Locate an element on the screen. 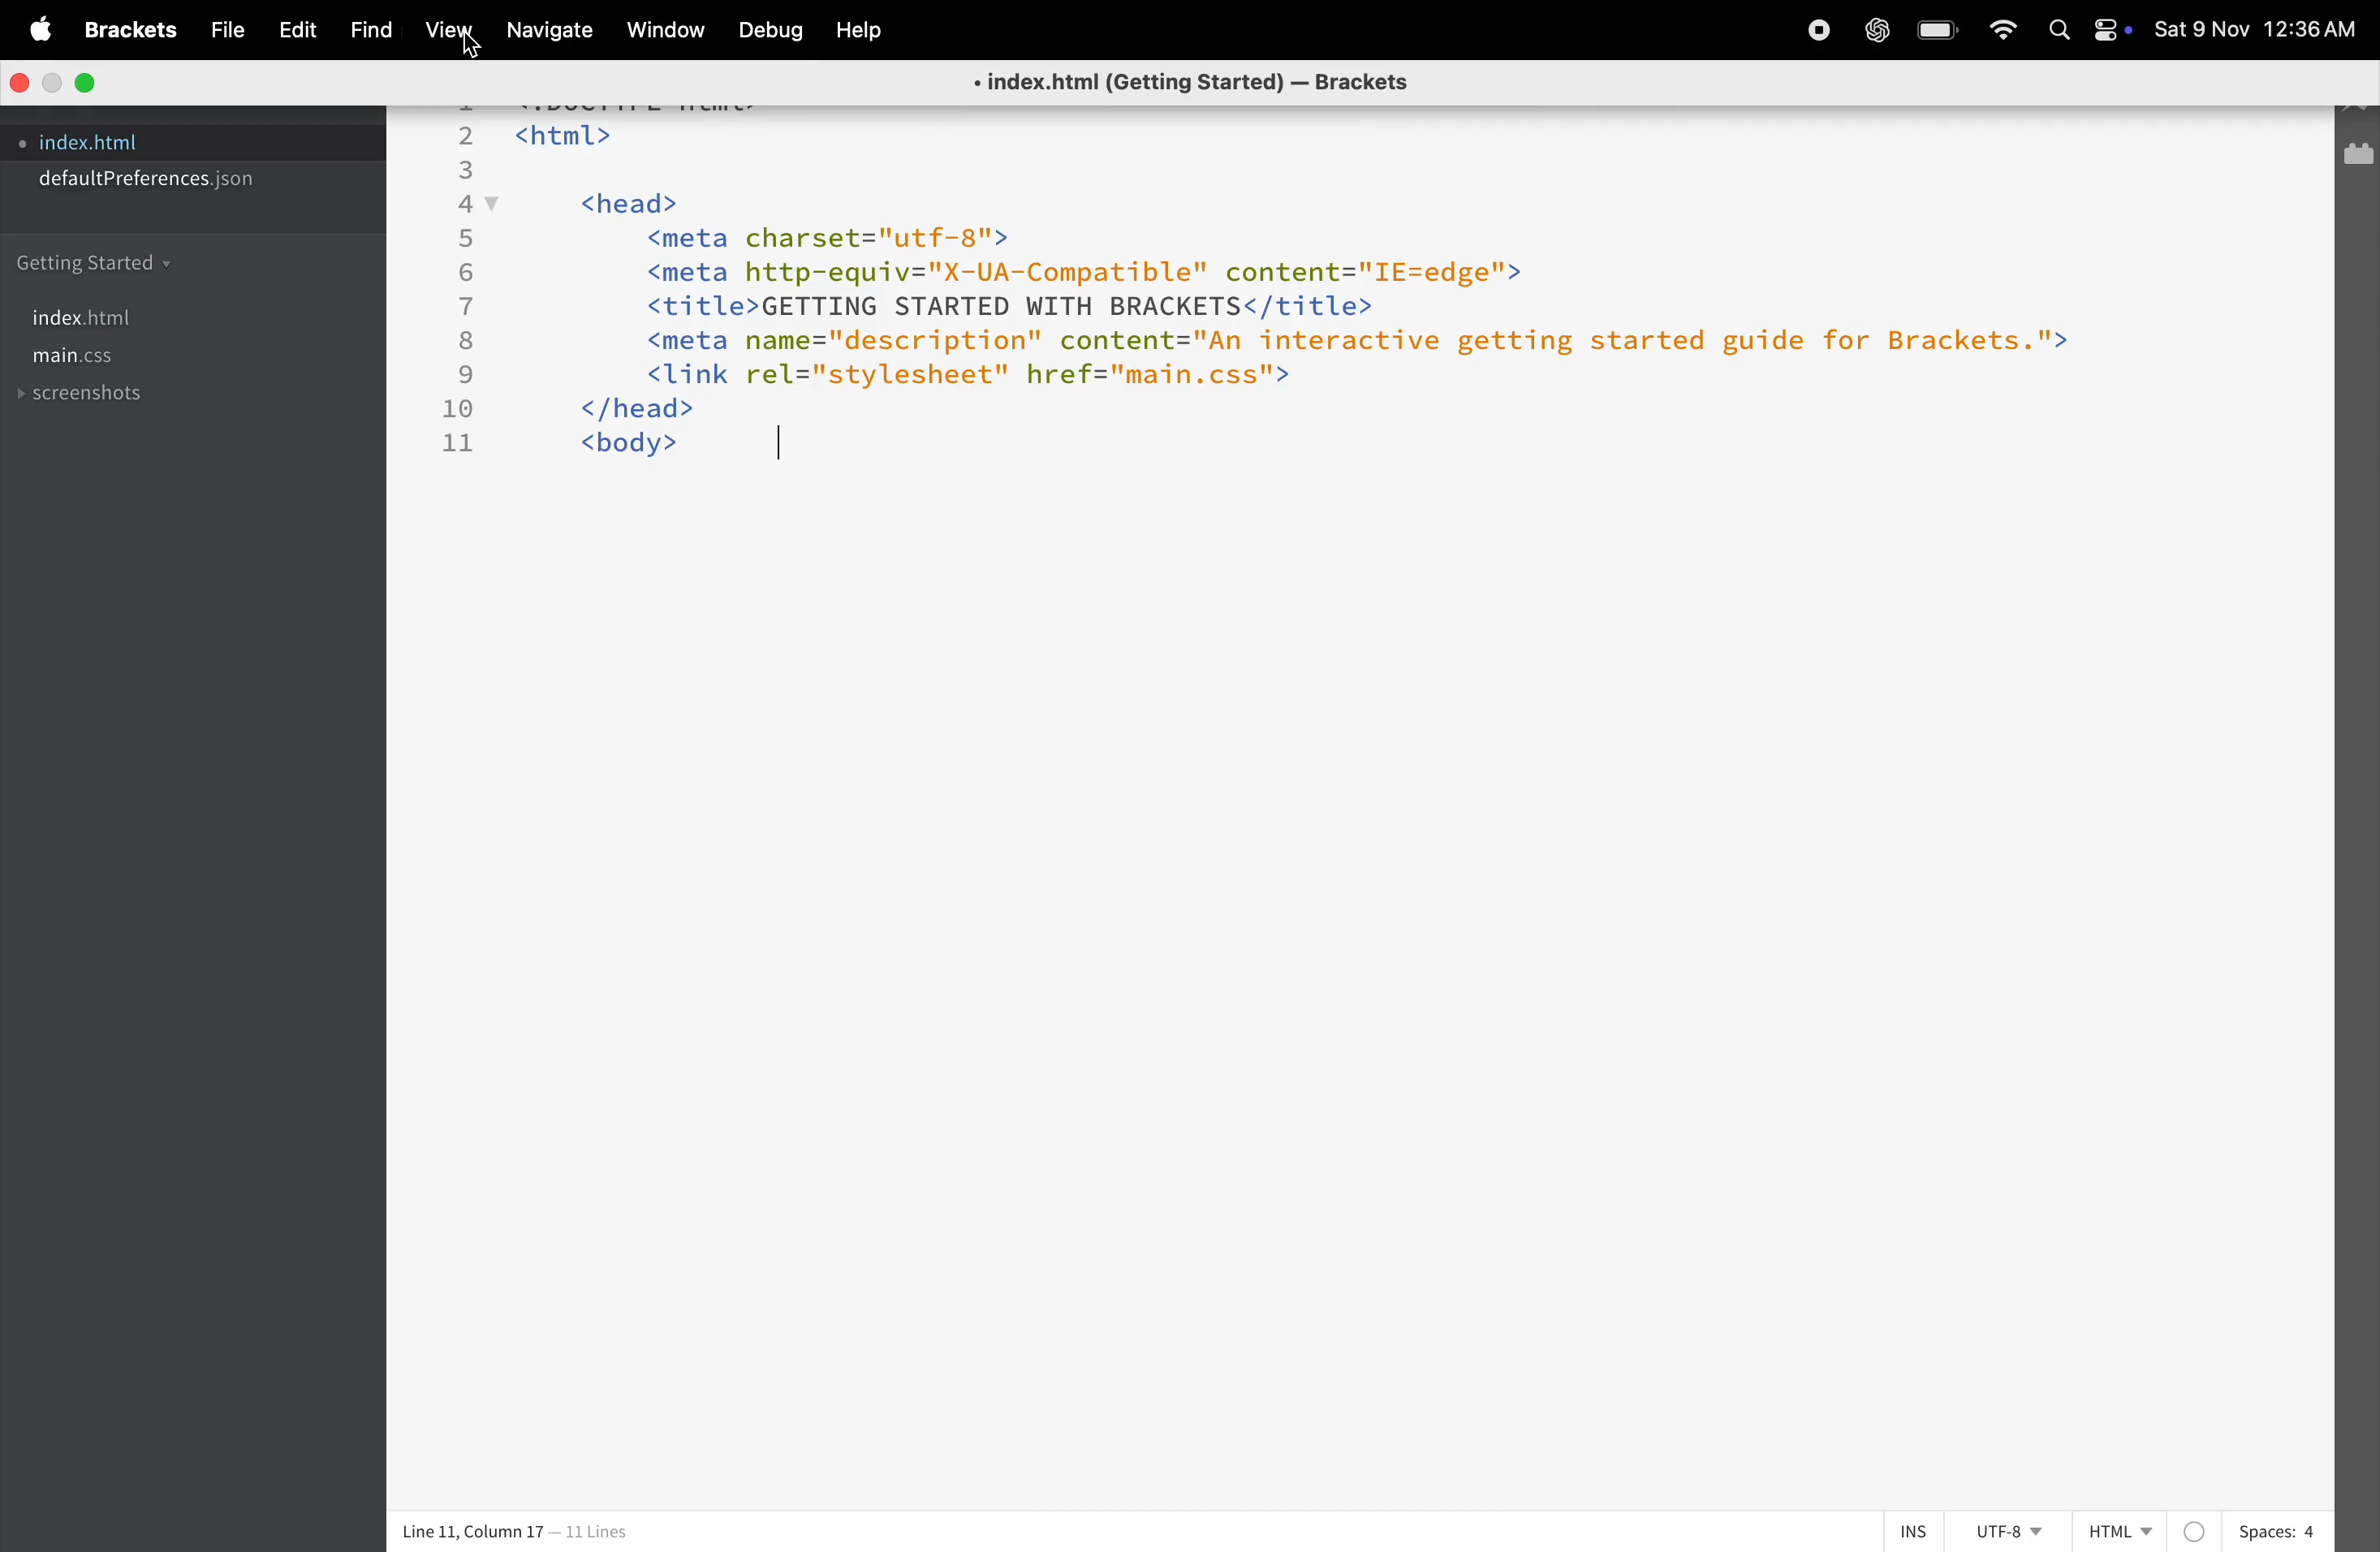  html is located at coordinates (2114, 1531).